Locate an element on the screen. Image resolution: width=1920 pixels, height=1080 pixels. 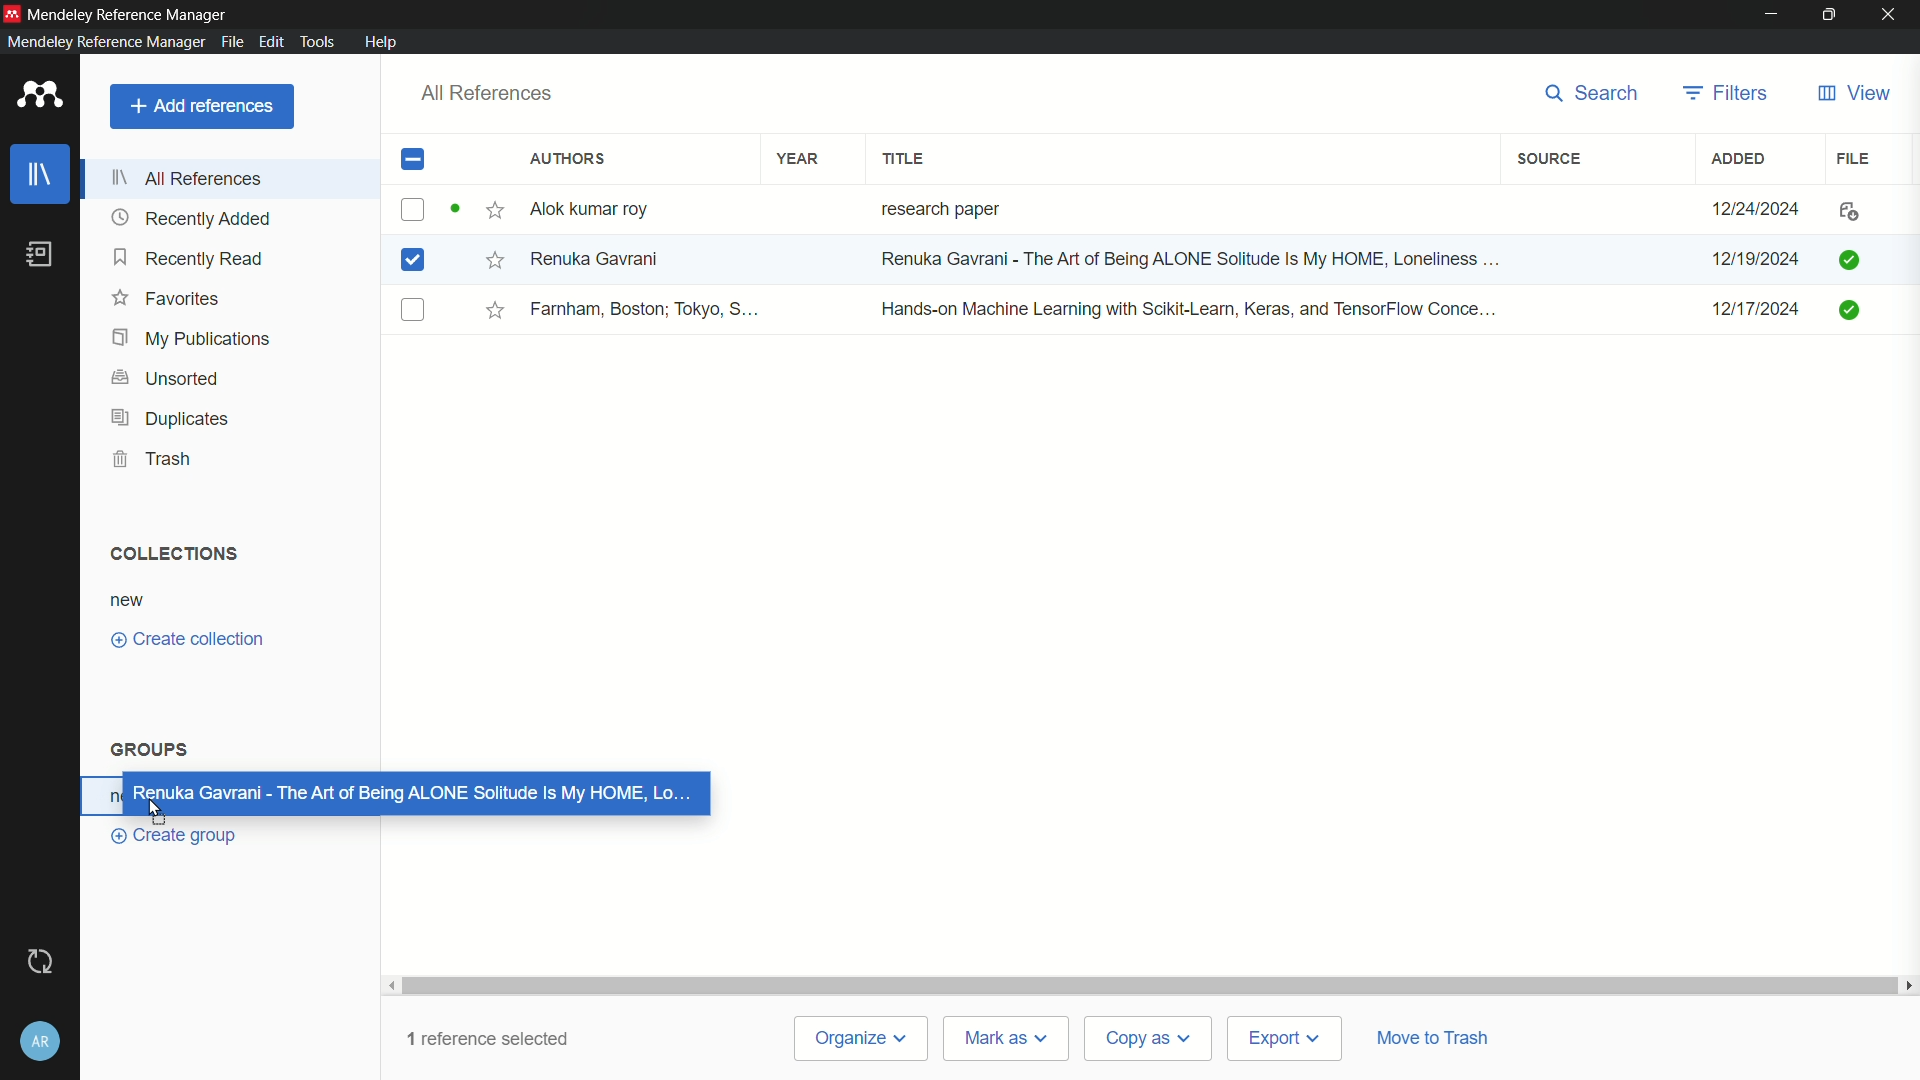
all references is located at coordinates (193, 177).